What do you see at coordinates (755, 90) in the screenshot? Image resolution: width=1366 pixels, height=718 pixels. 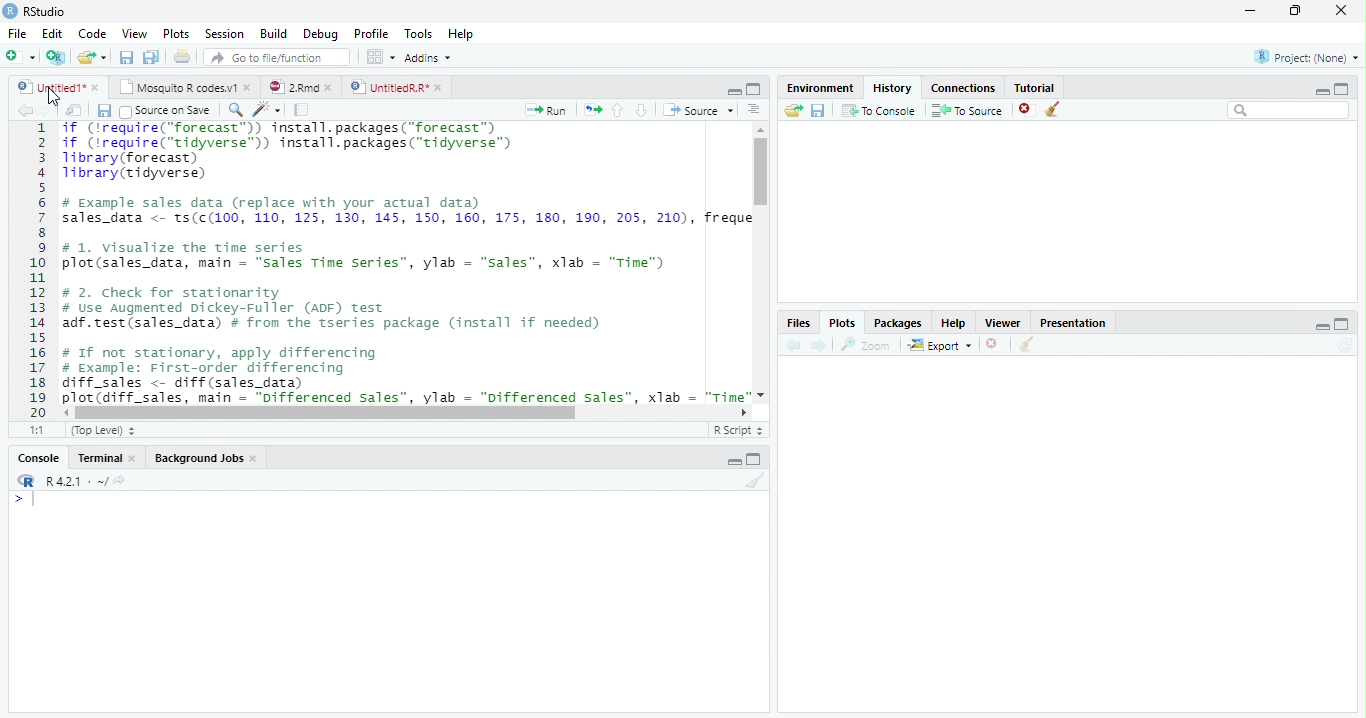 I see `Maximize` at bounding box center [755, 90].